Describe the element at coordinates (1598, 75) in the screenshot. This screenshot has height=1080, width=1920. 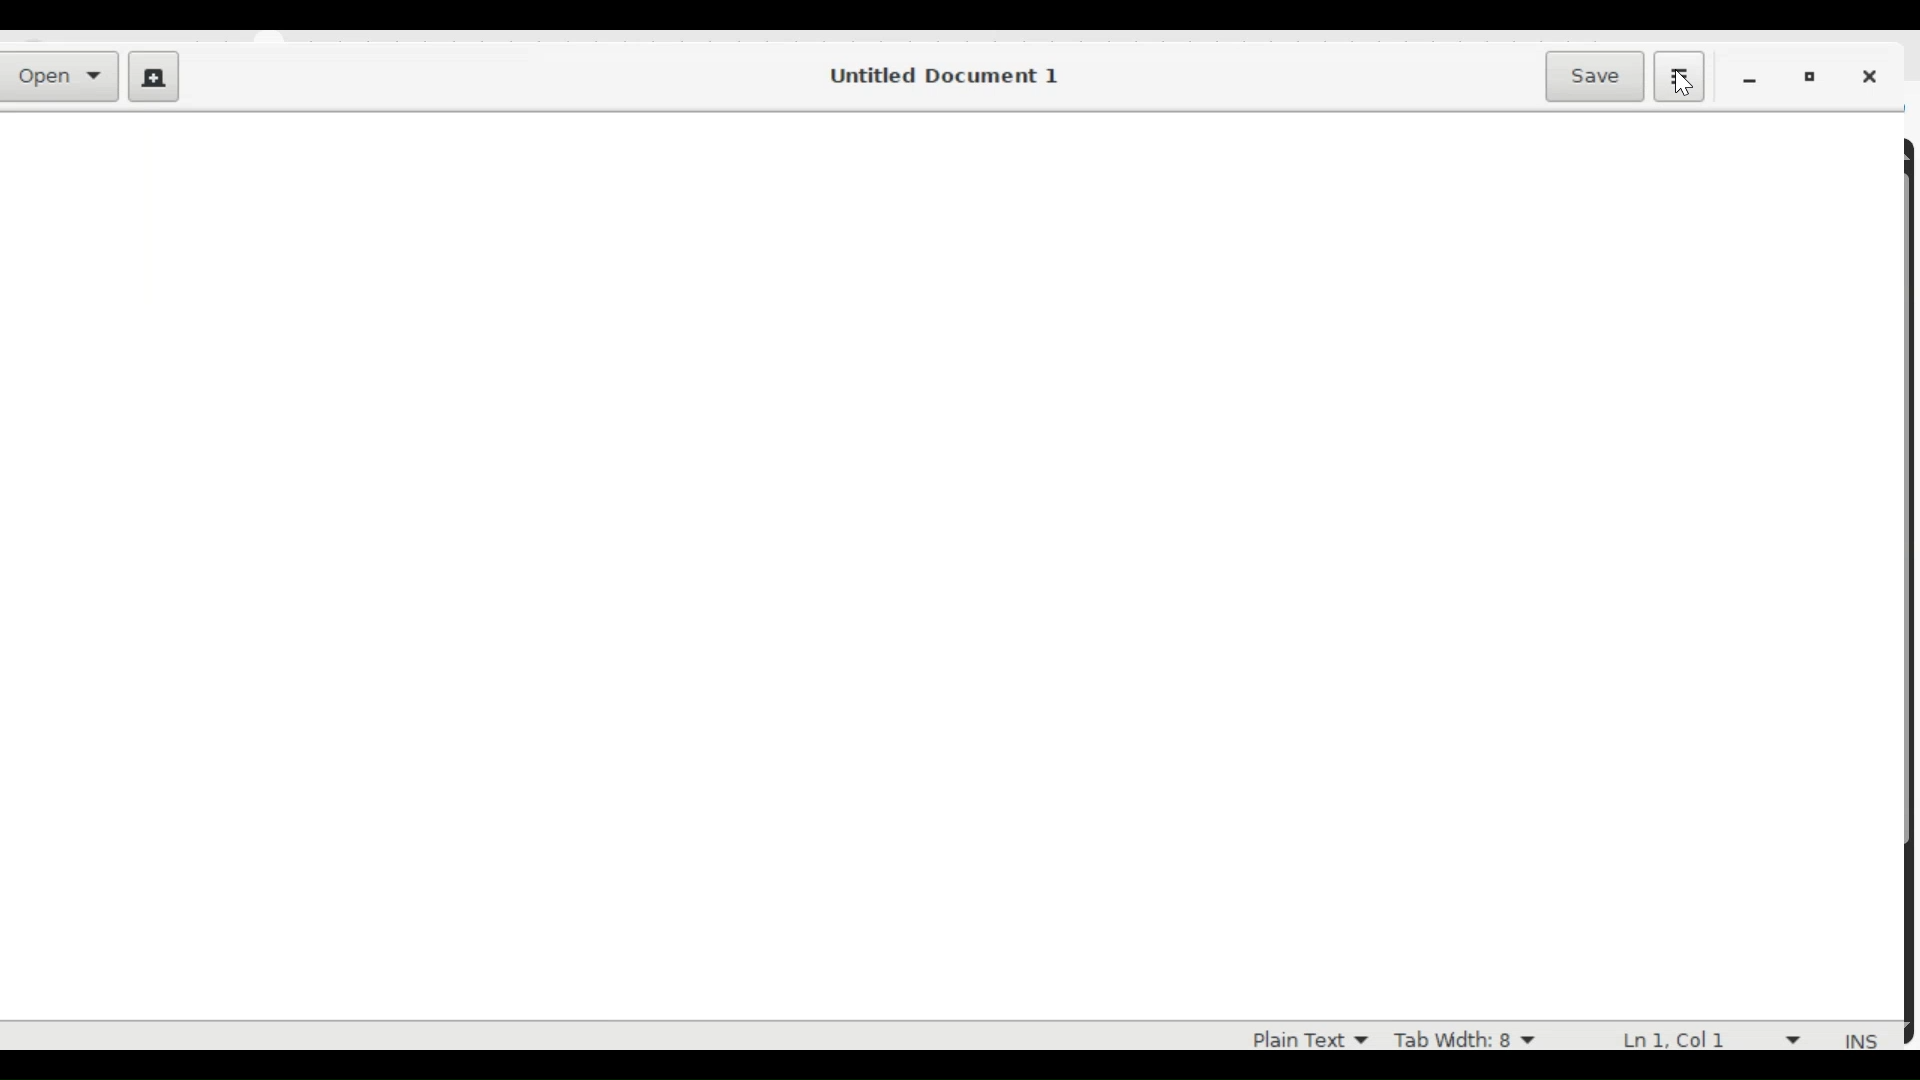
I see `Save` at that location.